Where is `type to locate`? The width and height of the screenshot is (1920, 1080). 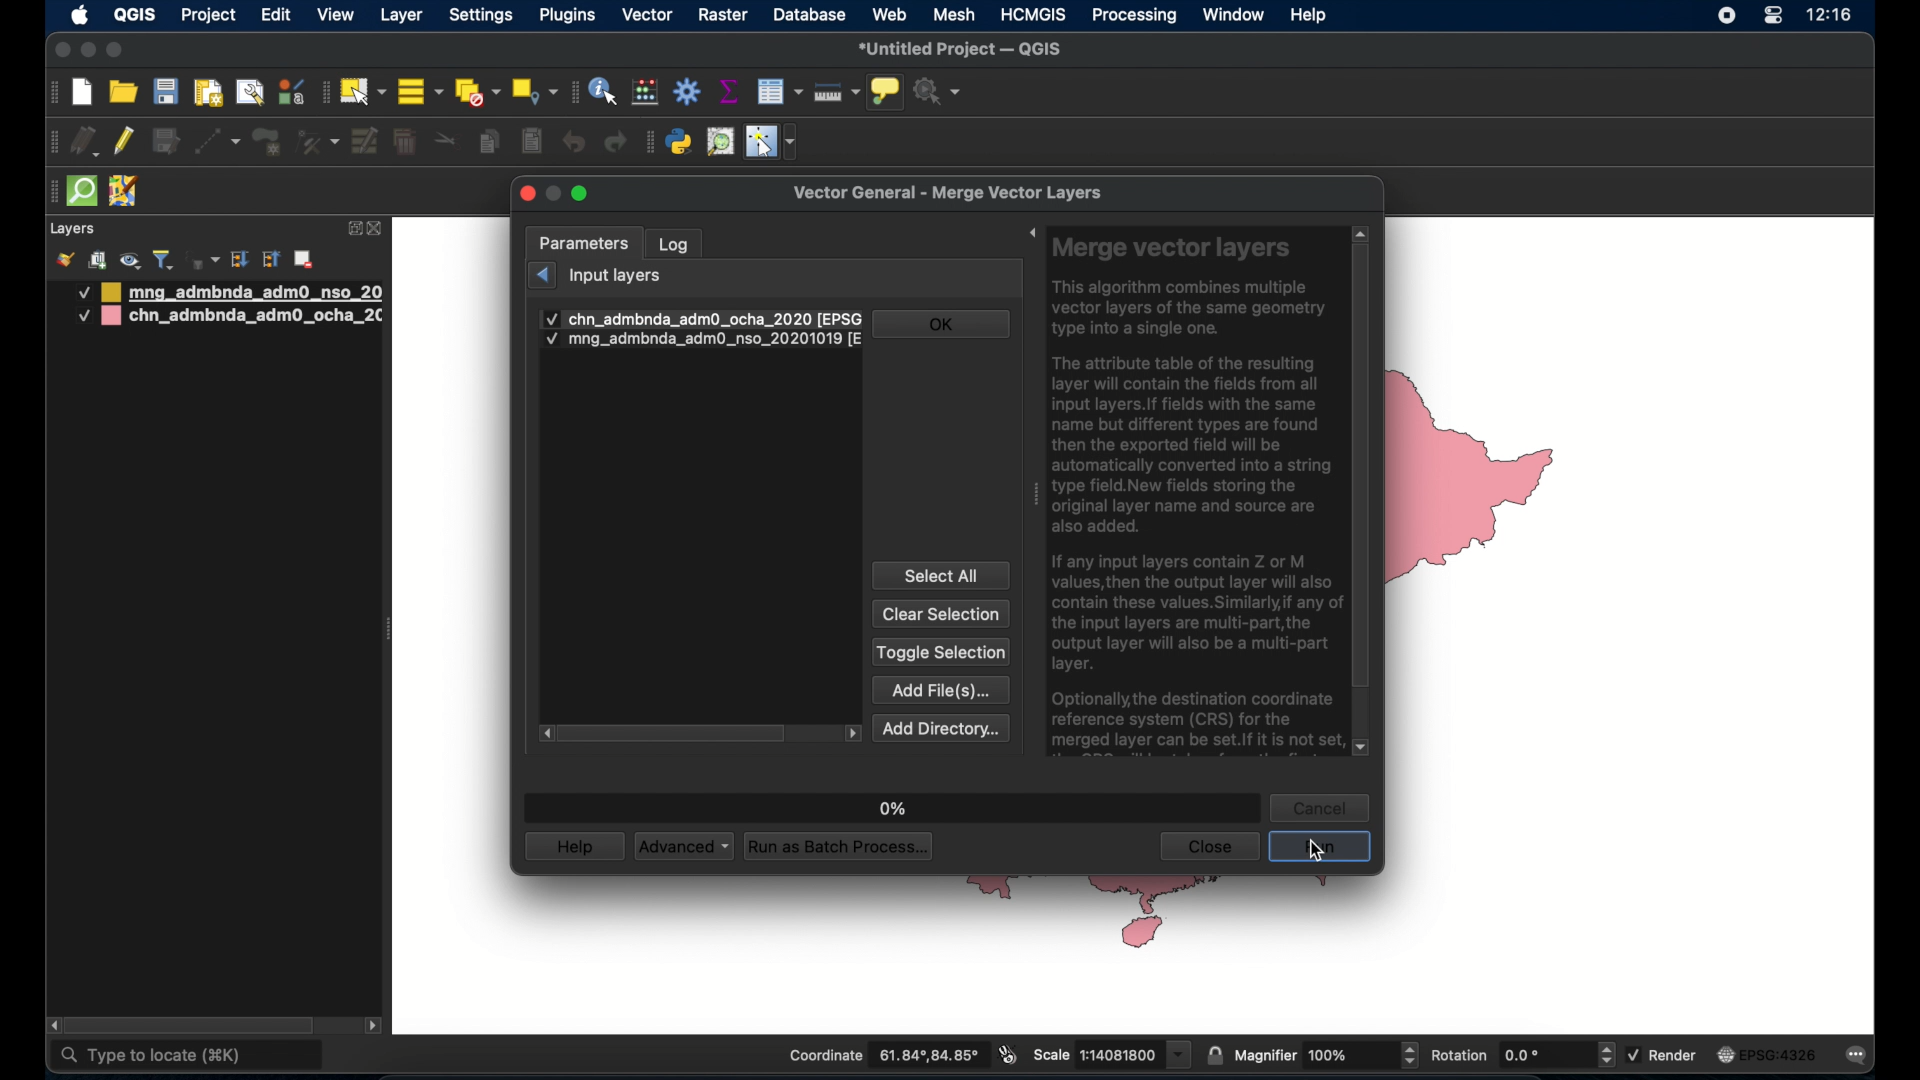 type to locate is located at coordinates (188, 1057).